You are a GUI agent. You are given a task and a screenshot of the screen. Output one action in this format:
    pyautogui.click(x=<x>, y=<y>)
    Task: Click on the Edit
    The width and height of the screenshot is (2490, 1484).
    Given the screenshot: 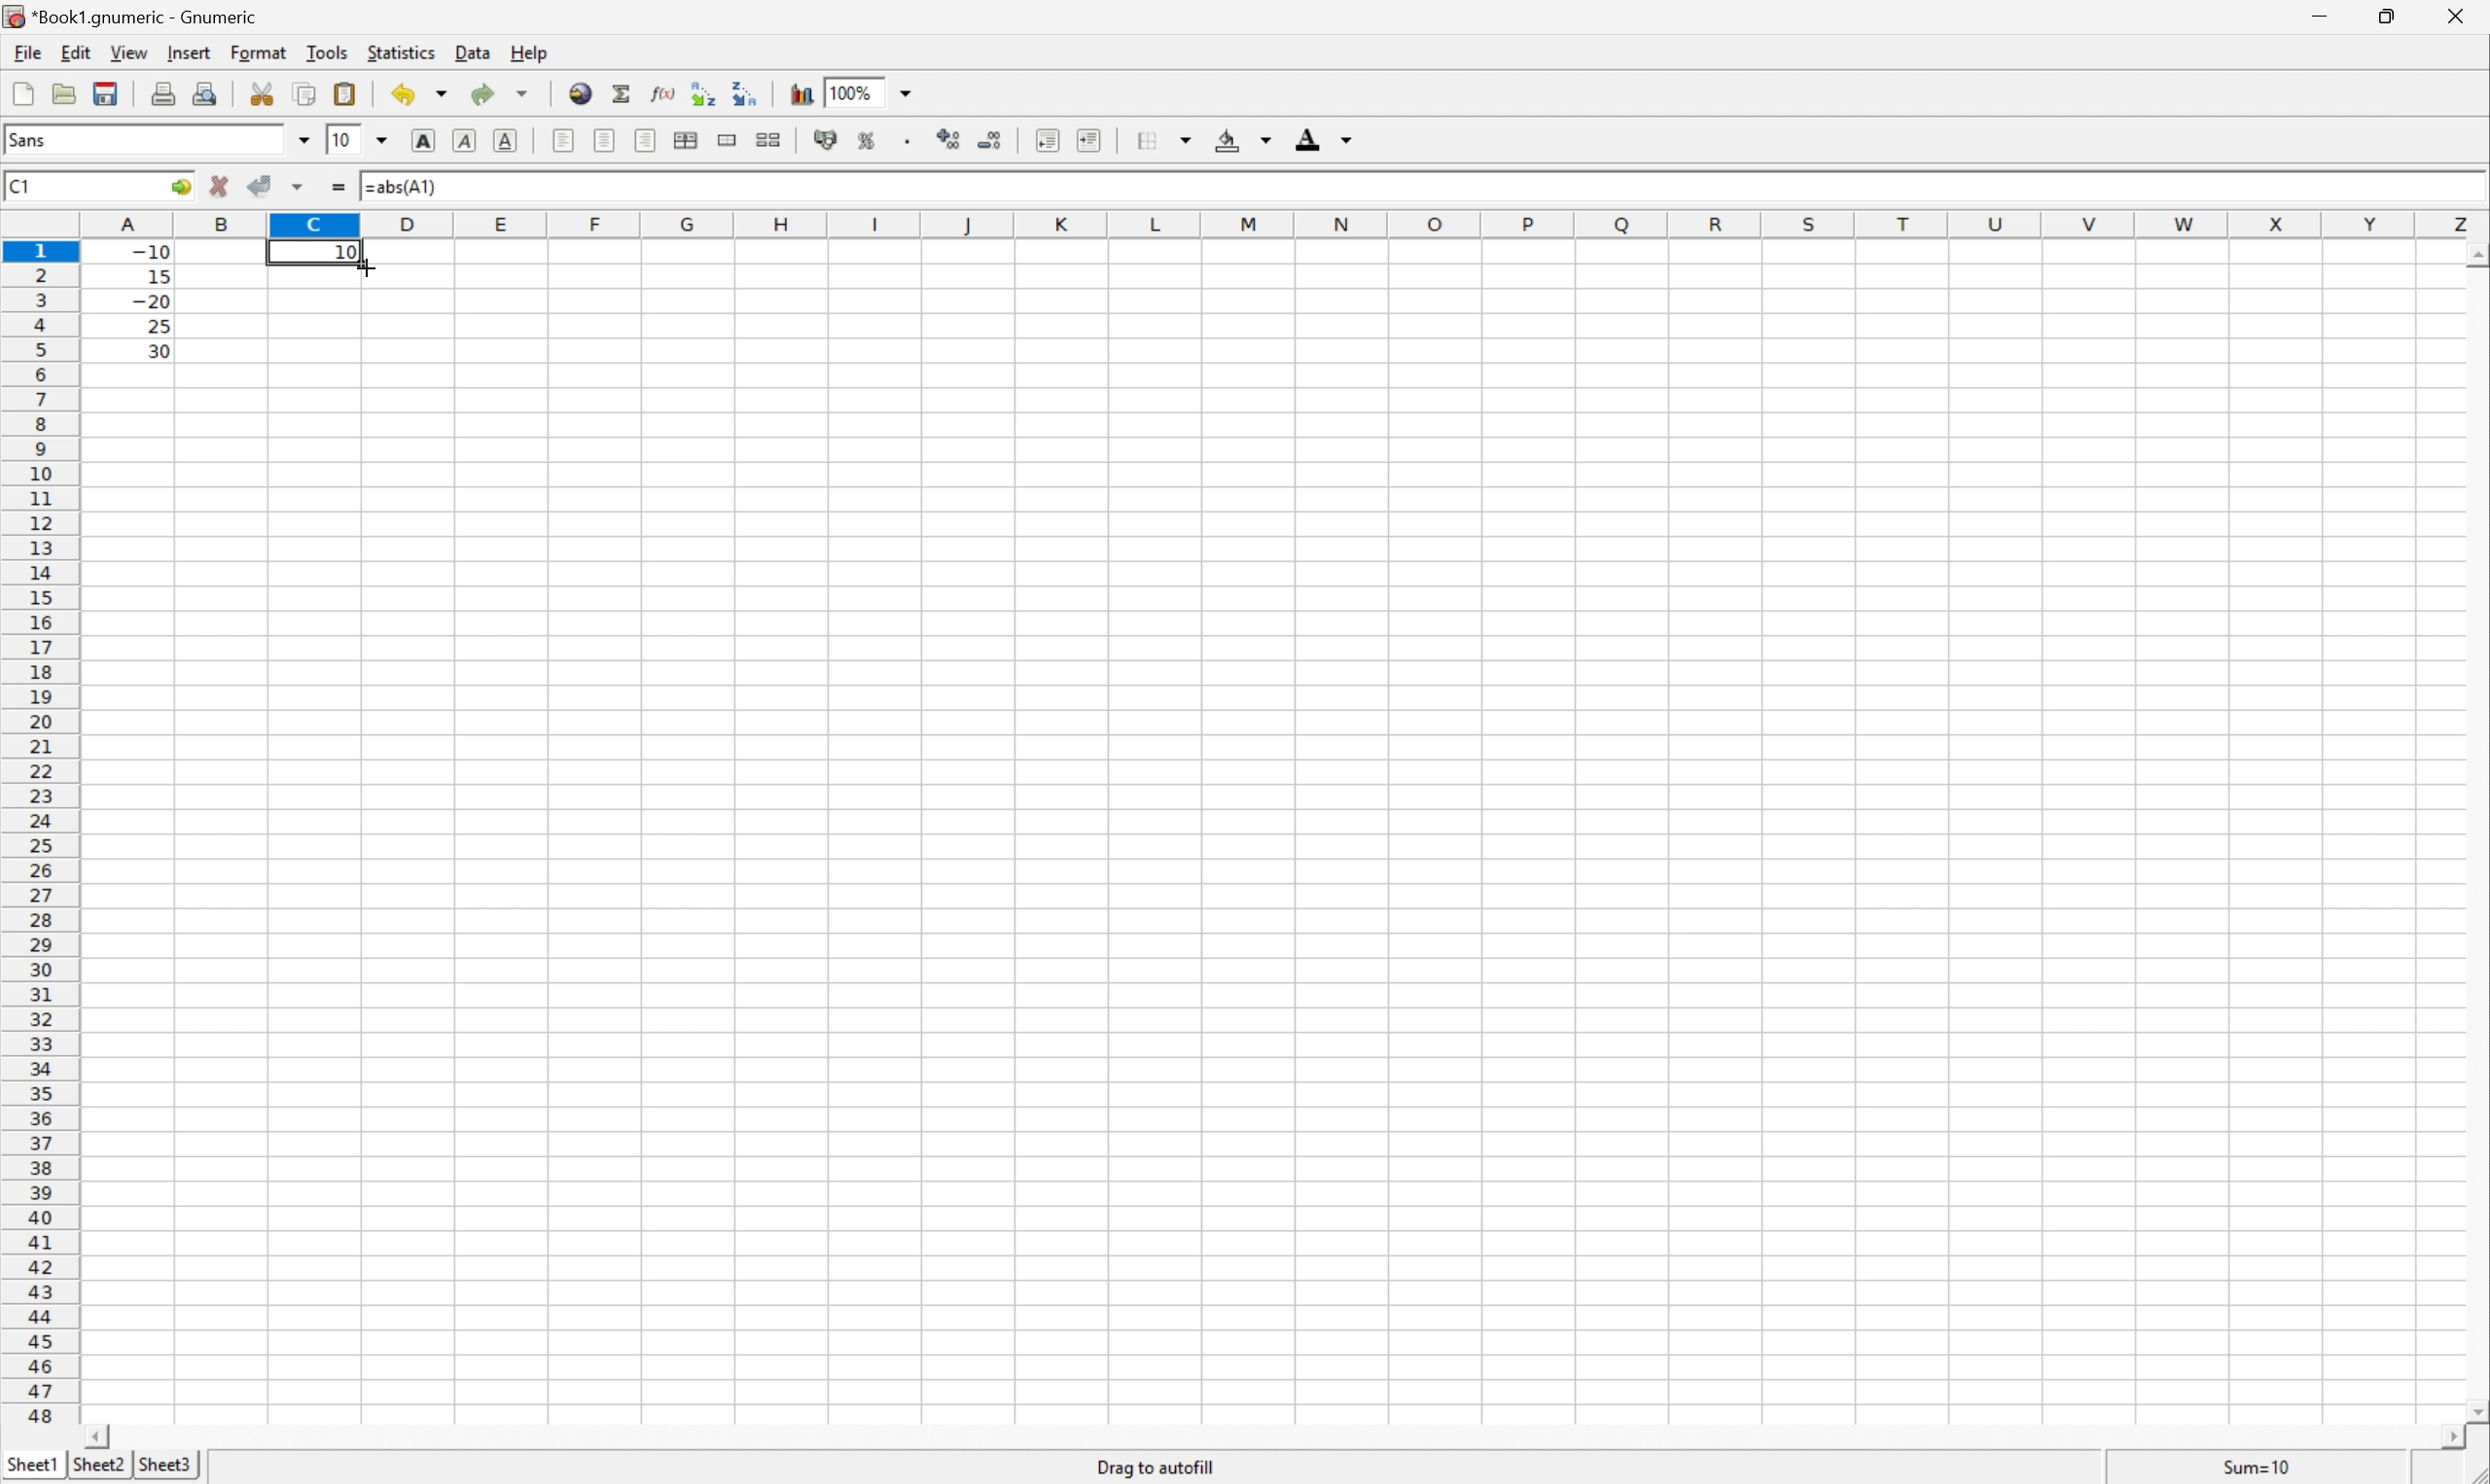 What is the action you would take?
    pyautogui.click(x=78, y=50)
    